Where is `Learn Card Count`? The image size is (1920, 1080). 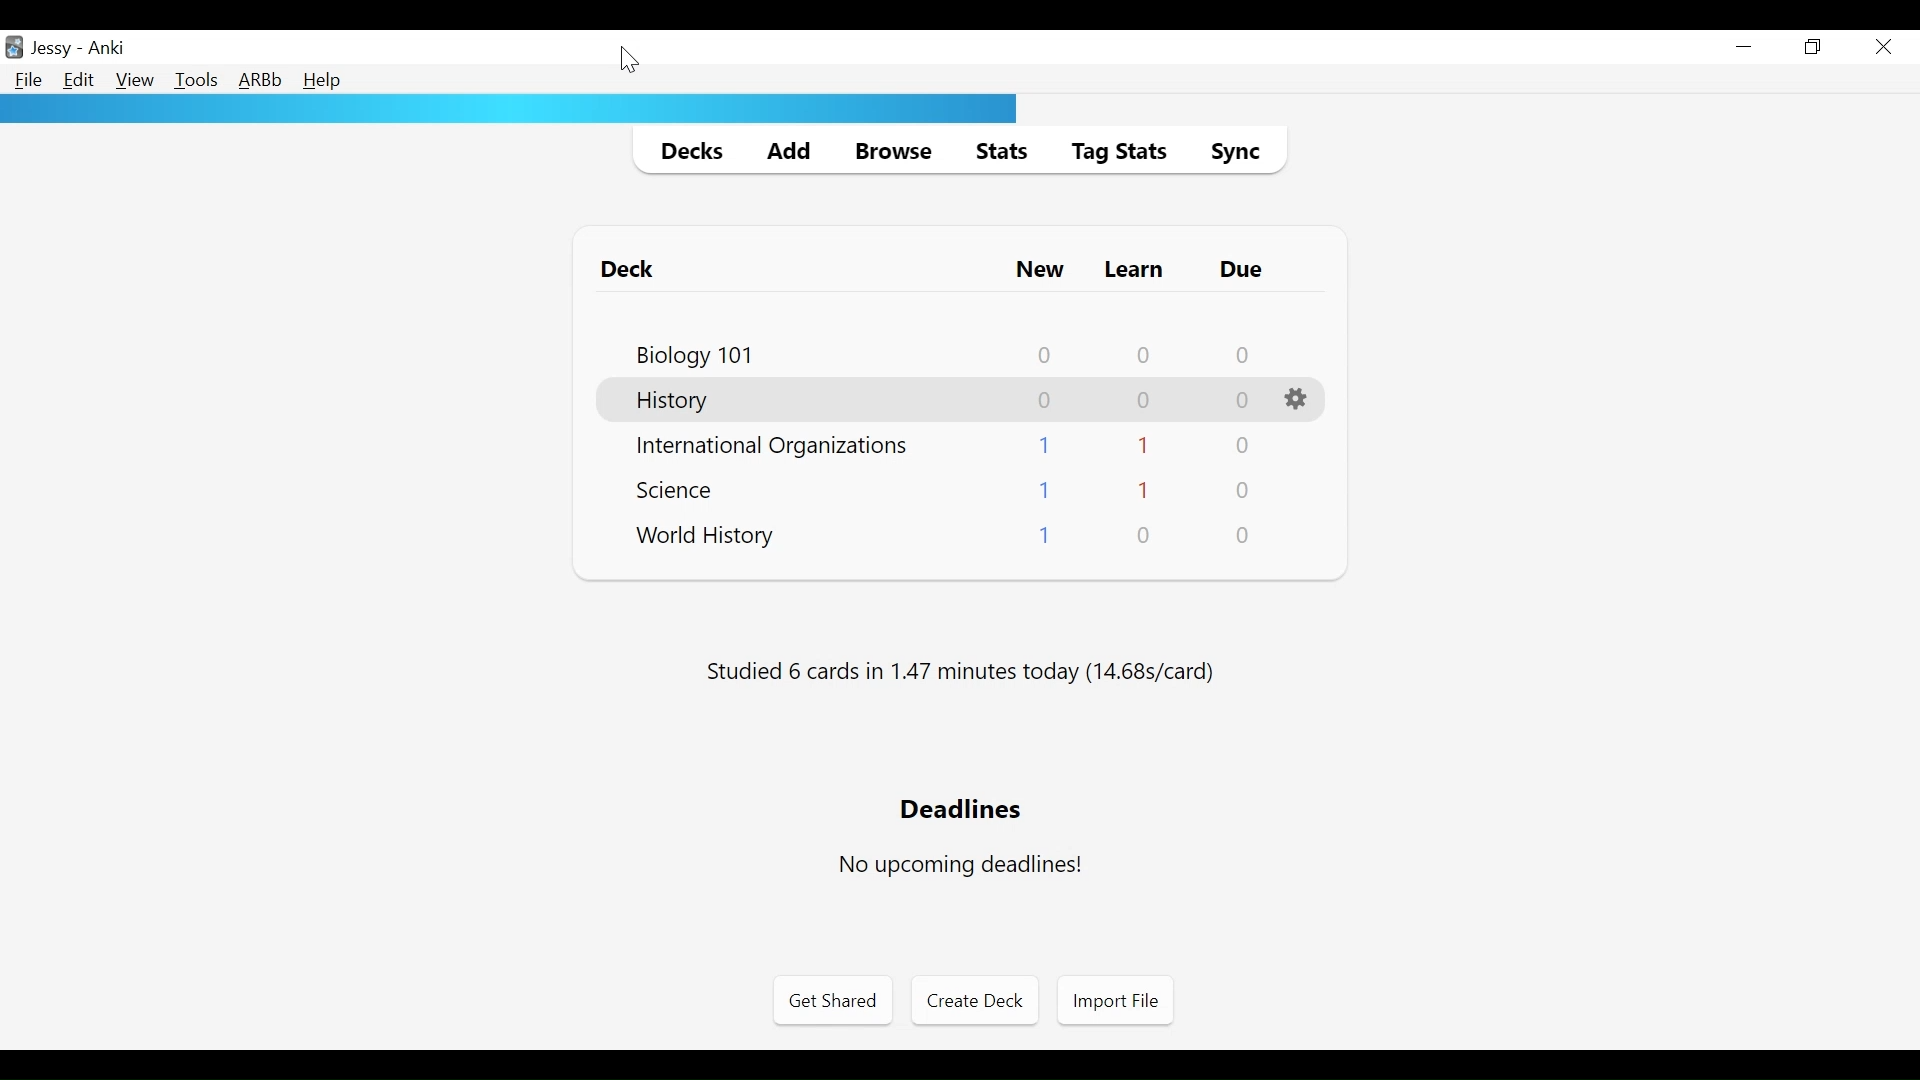 Learn Card Count is located at coordinates (1144, 355).